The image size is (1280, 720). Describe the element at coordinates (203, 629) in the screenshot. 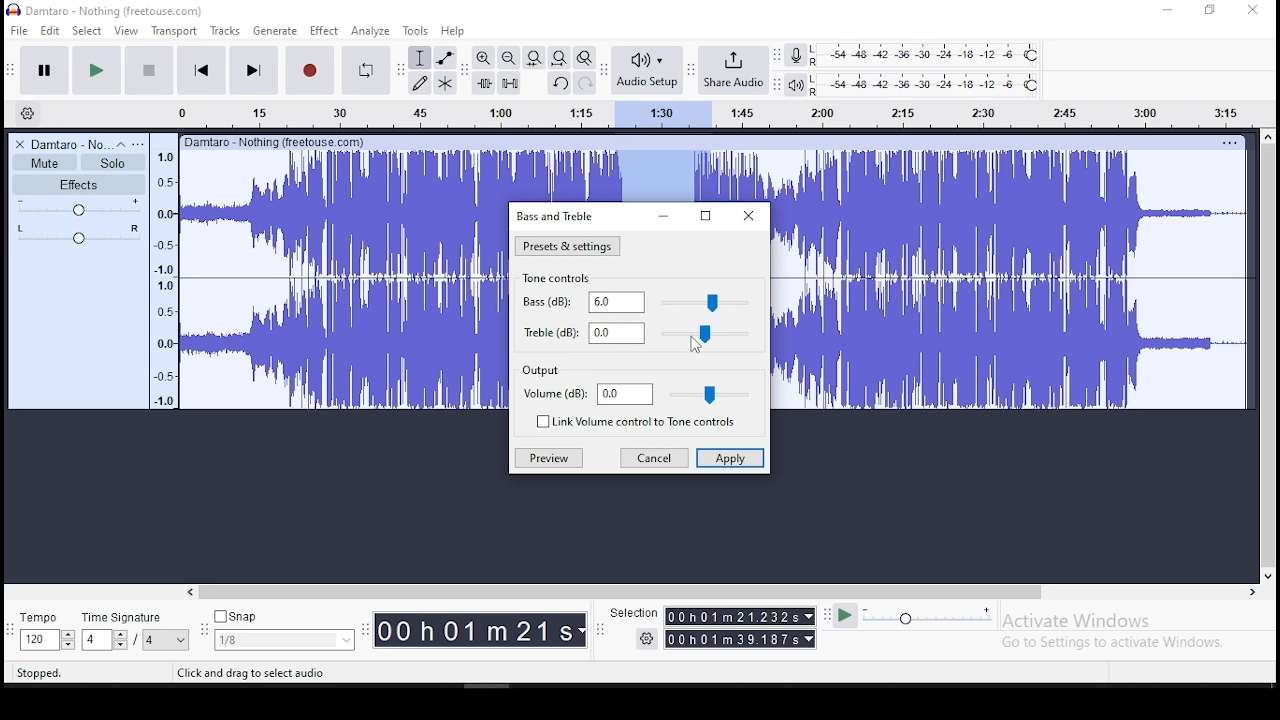

I see `` at that location.